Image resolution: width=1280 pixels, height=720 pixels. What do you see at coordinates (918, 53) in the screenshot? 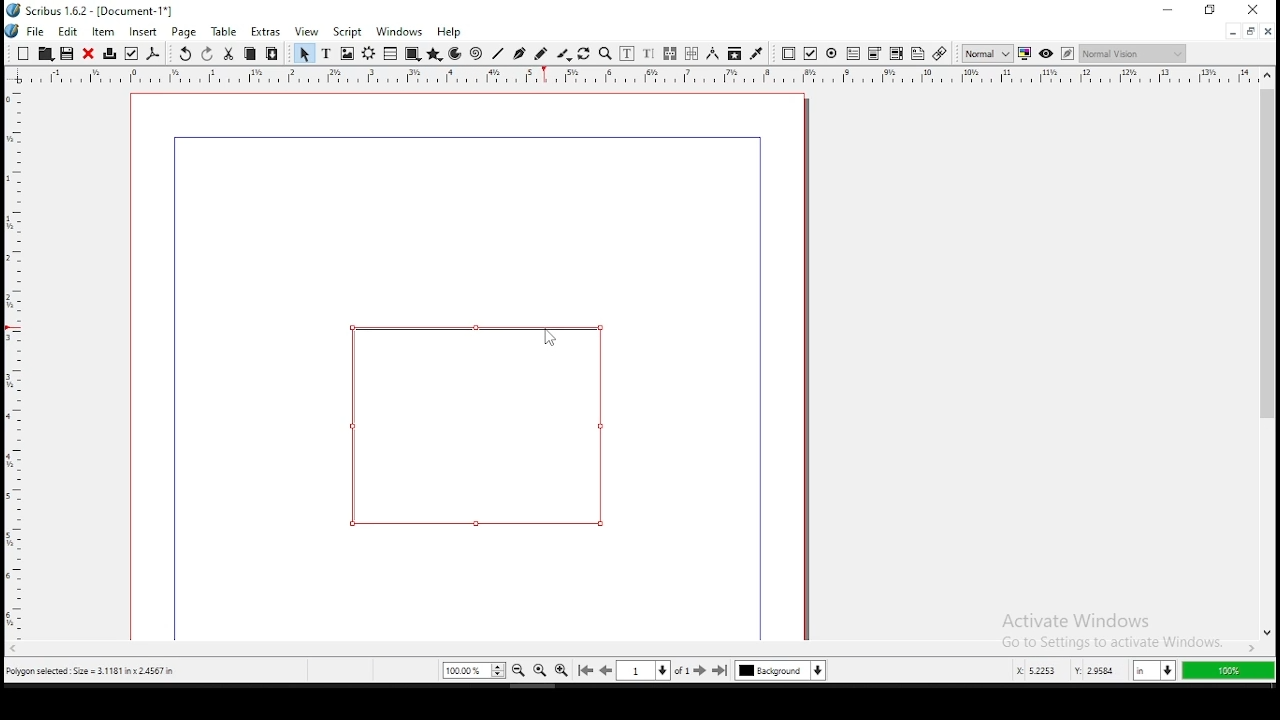
I see `text annotation` at bounding box center [918, 53].